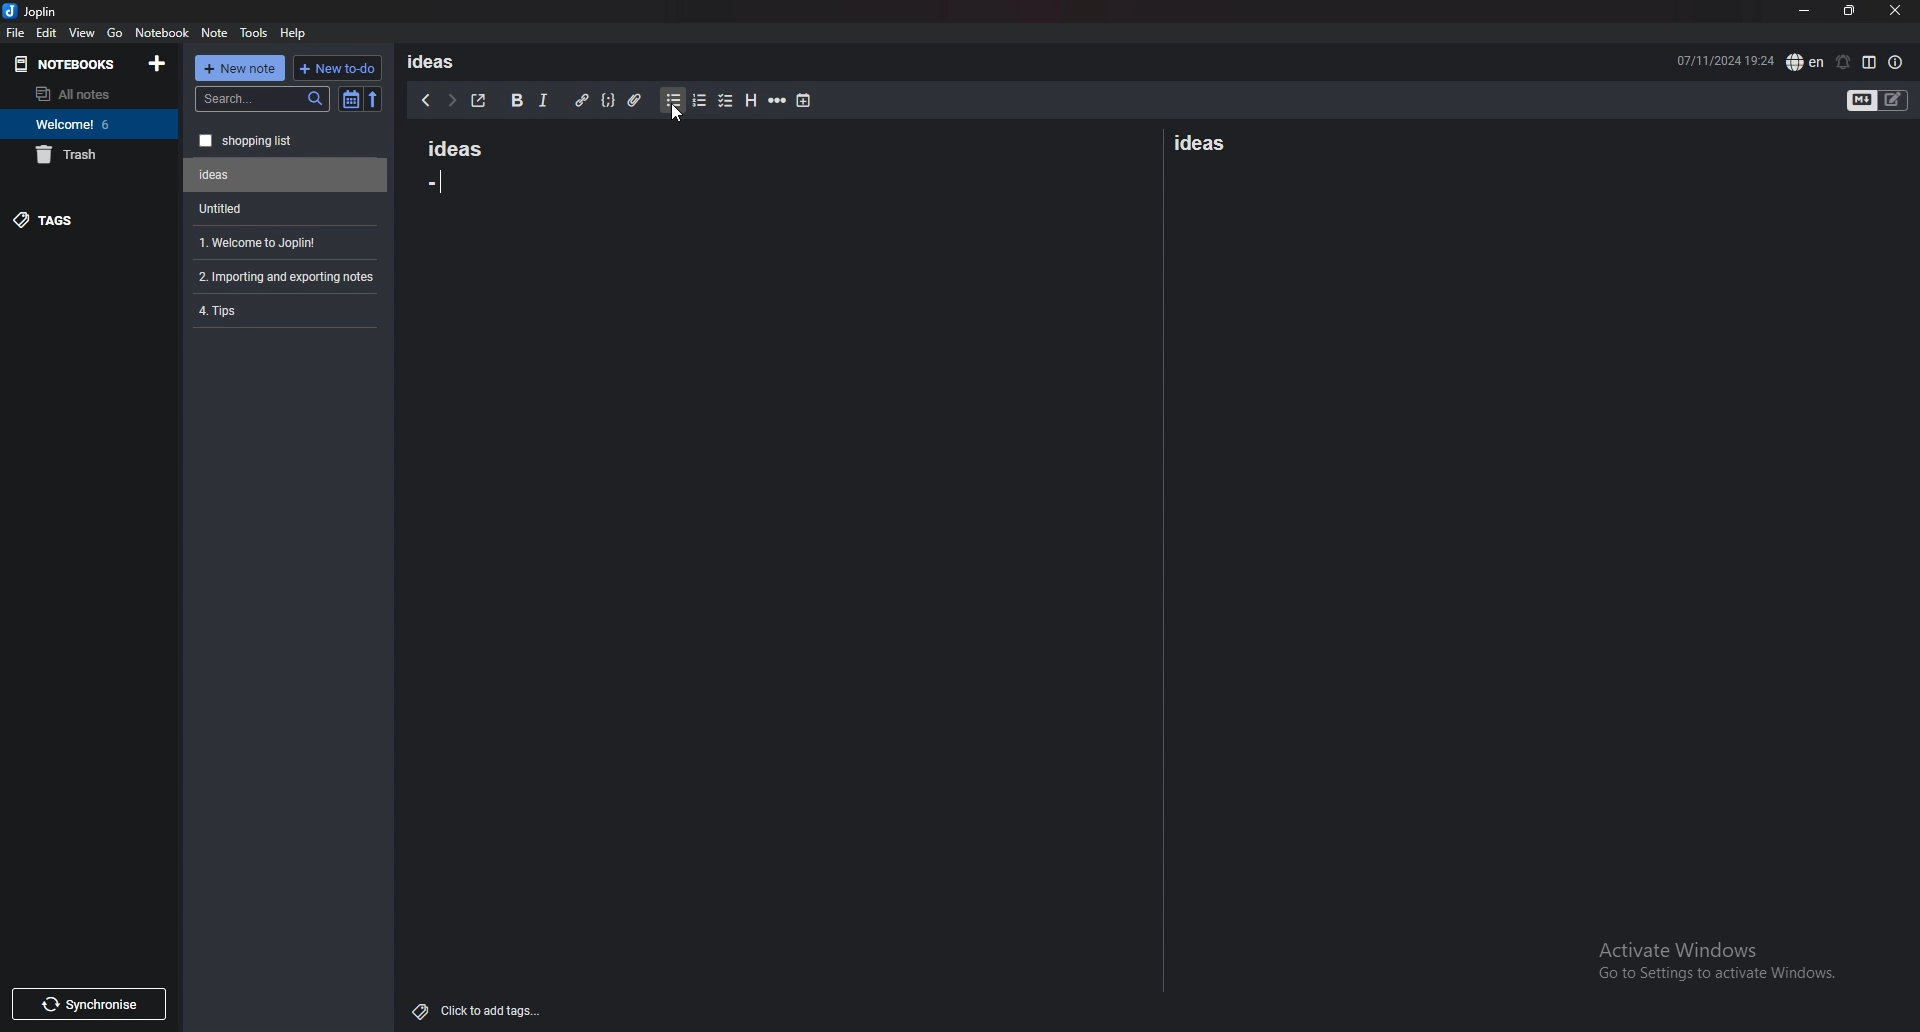  What do you see at coordinates (373, 100) in the screenshot?
I see `reverse sort order` at bounding box center [373, 100].